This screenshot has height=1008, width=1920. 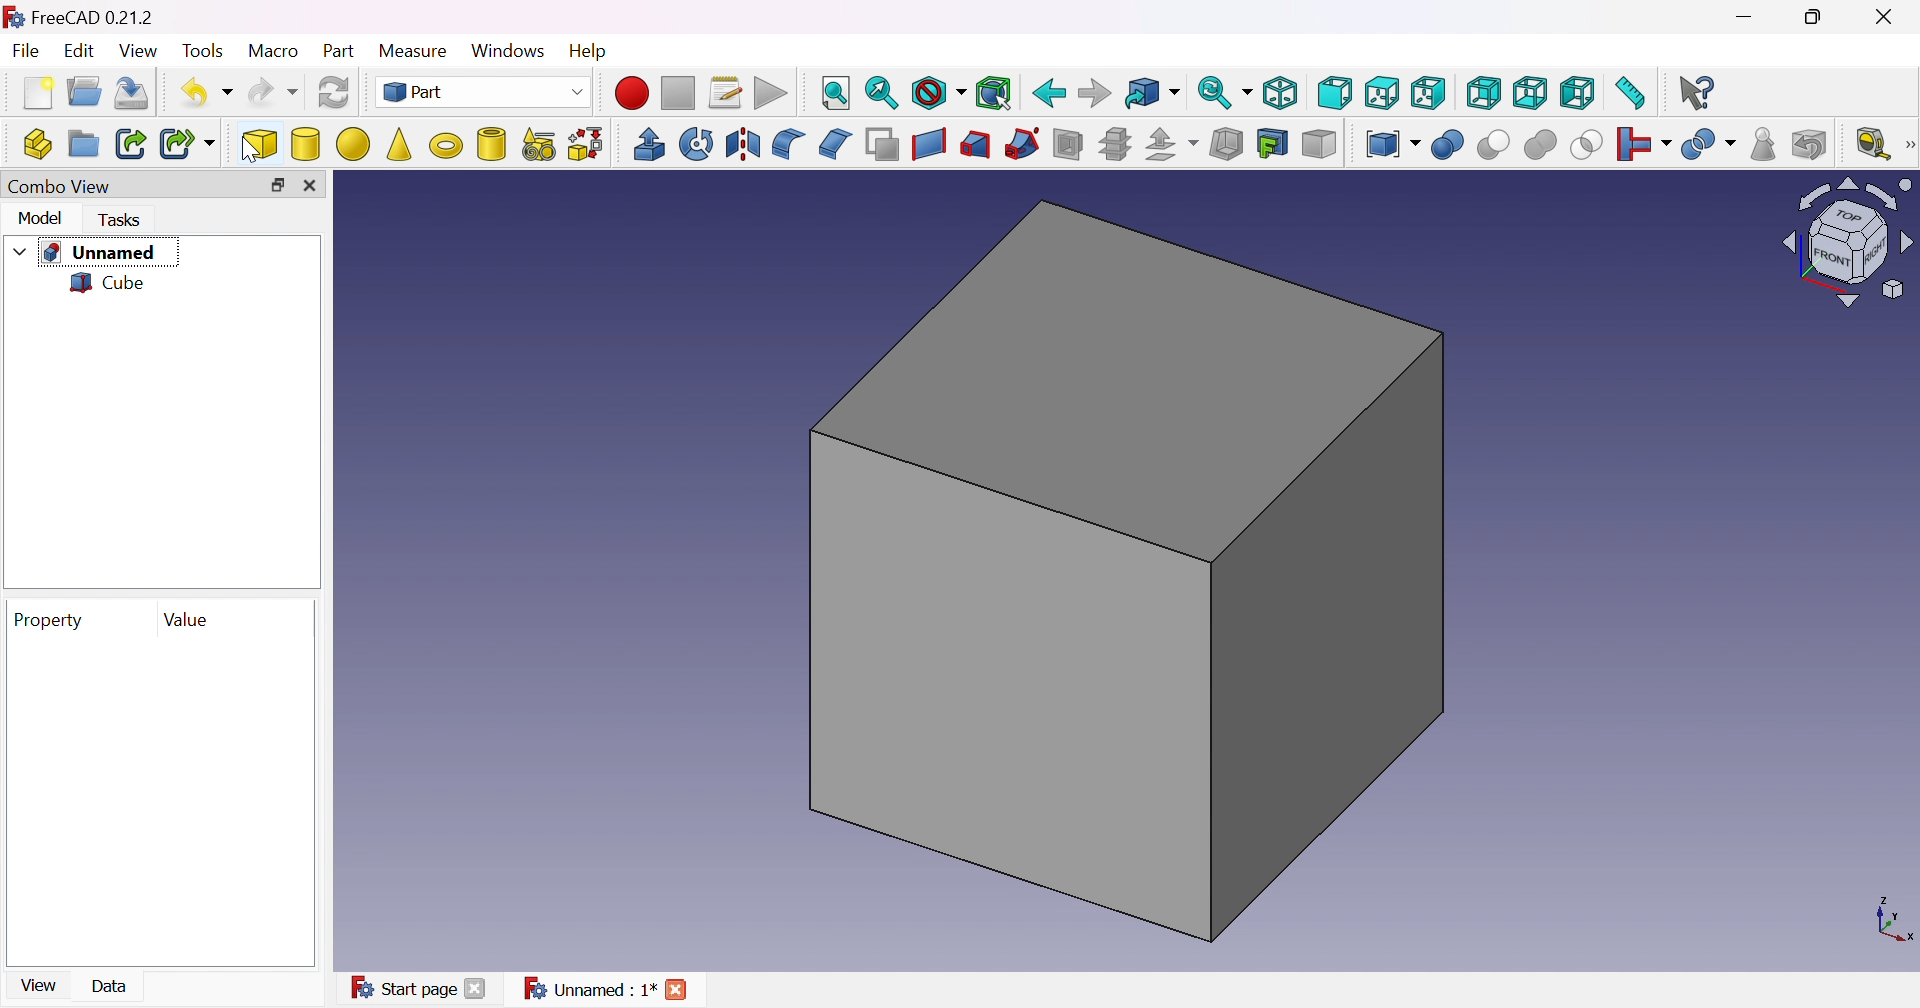 I want to click on Sphere, so click(x=353, y=143).